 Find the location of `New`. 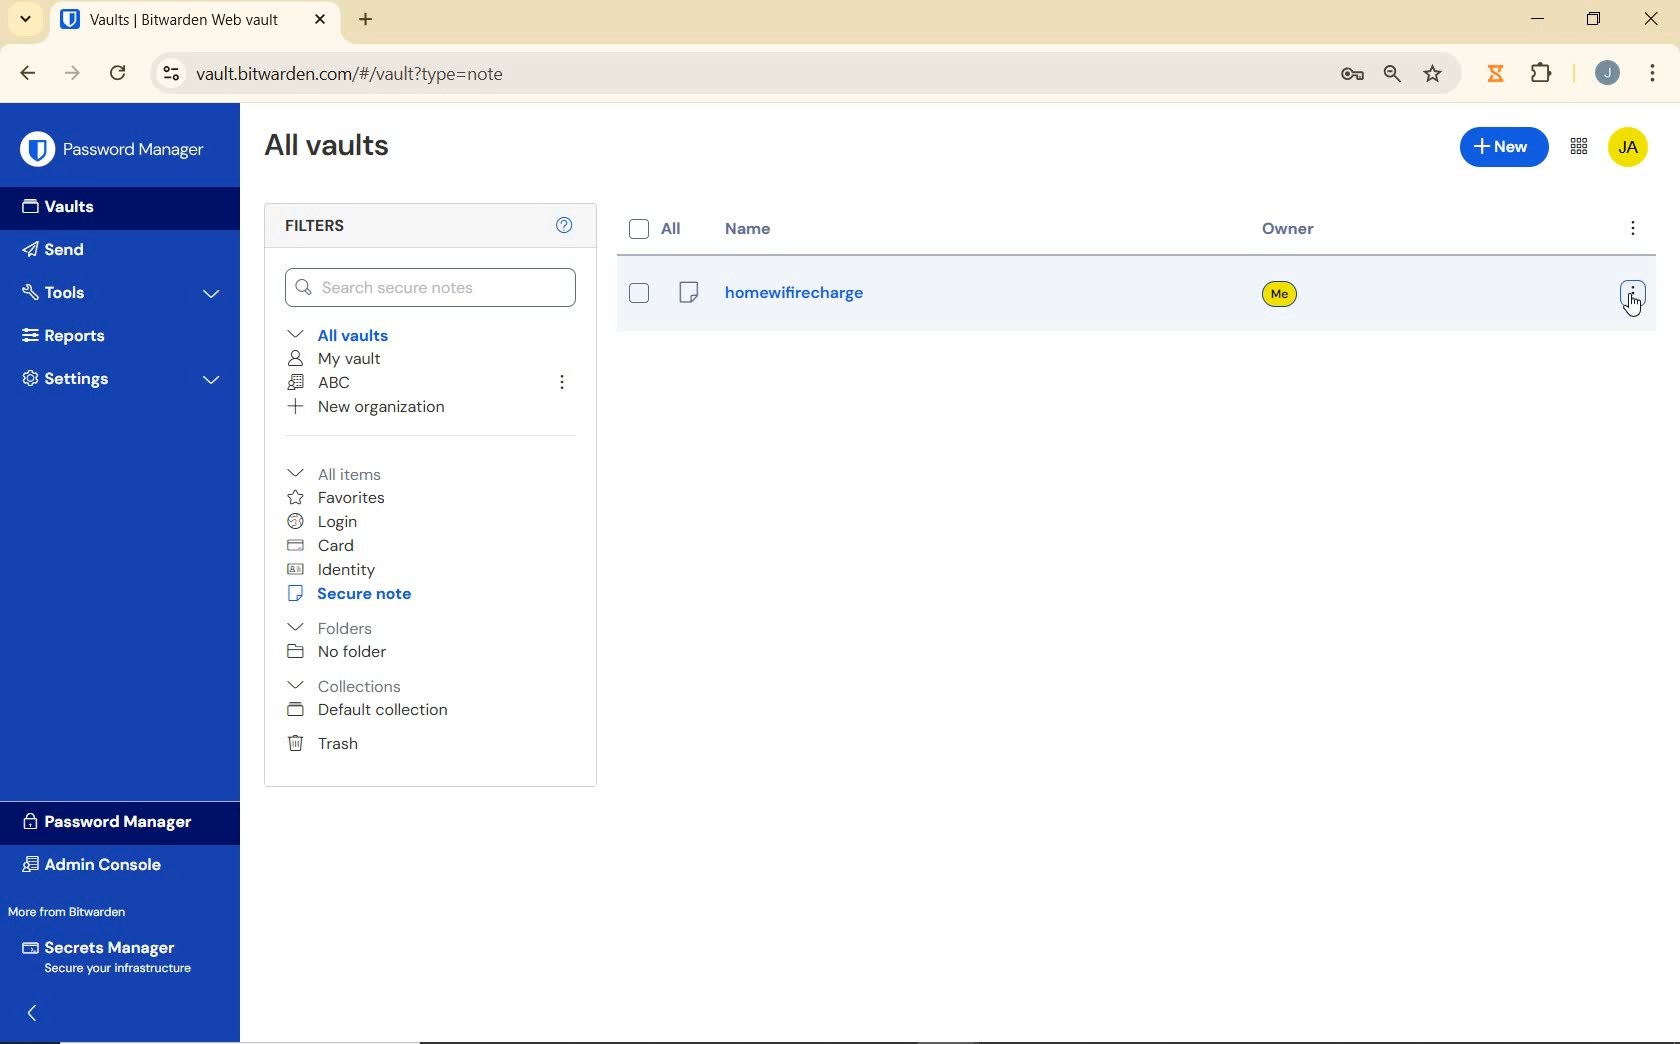

New is located at coordinates (1505, 151).